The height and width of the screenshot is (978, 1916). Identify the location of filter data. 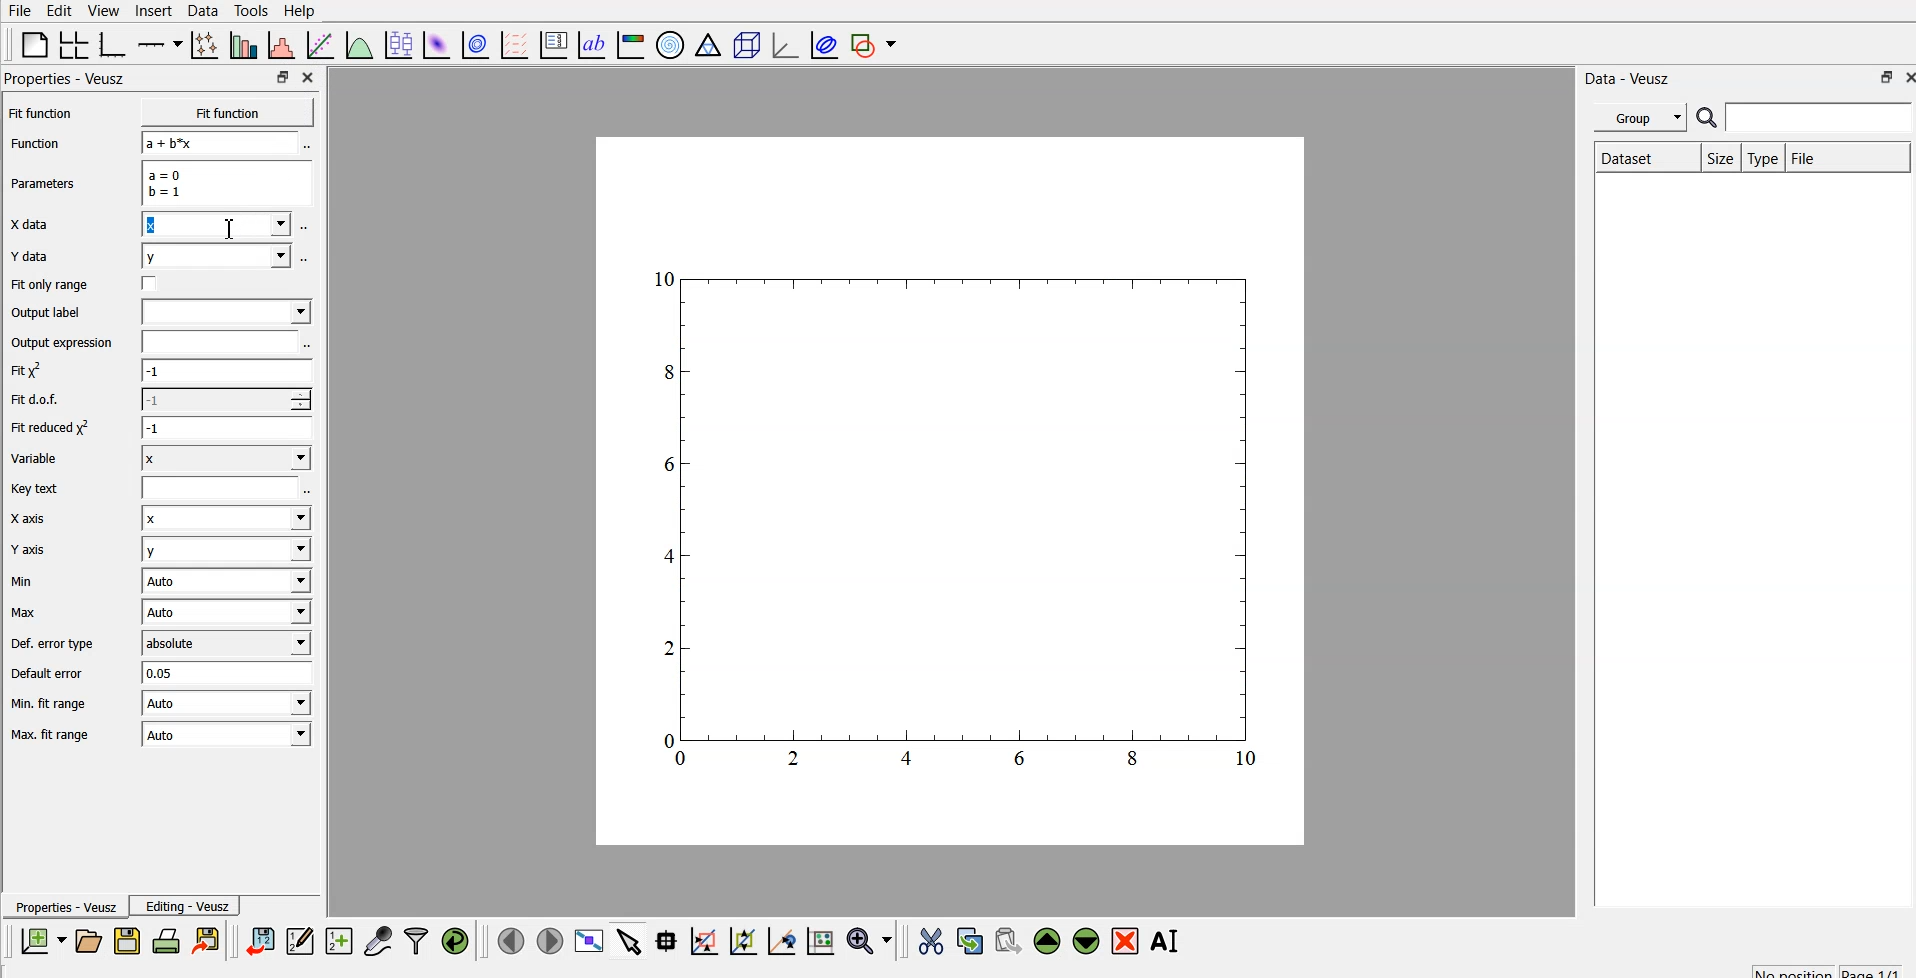
(418, 943).